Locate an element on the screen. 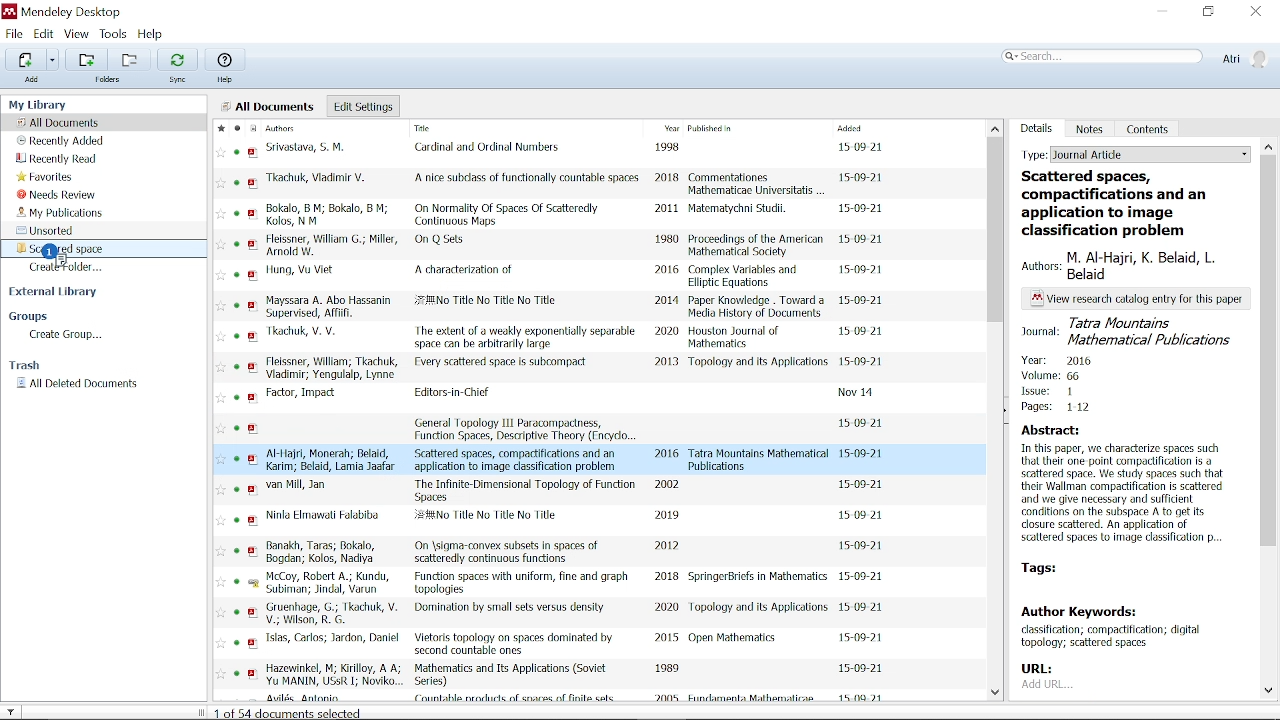 This screenshot has height=720, width=1280. date is located at coordinates (864, 330).